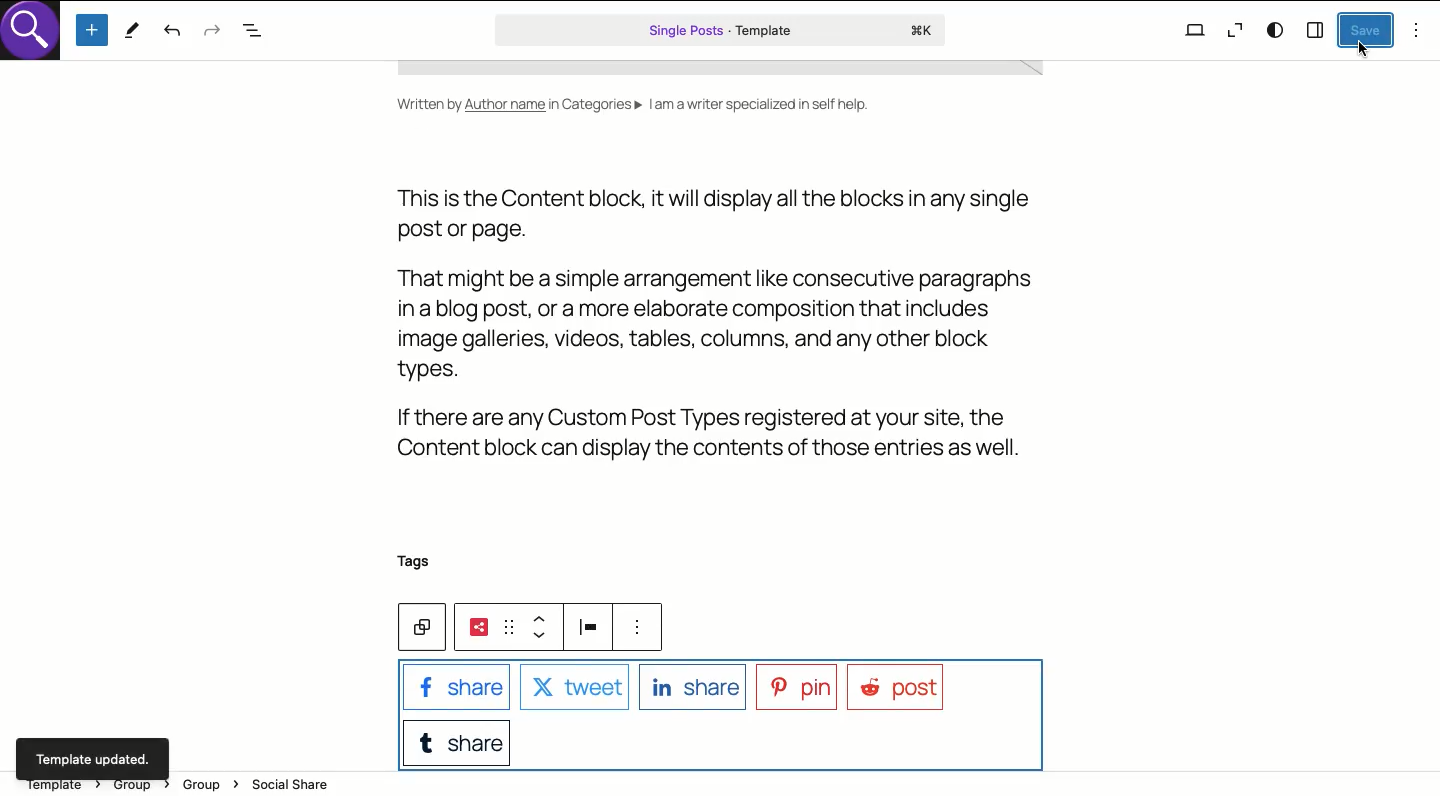  I want to click on View, so click(1195, 29).